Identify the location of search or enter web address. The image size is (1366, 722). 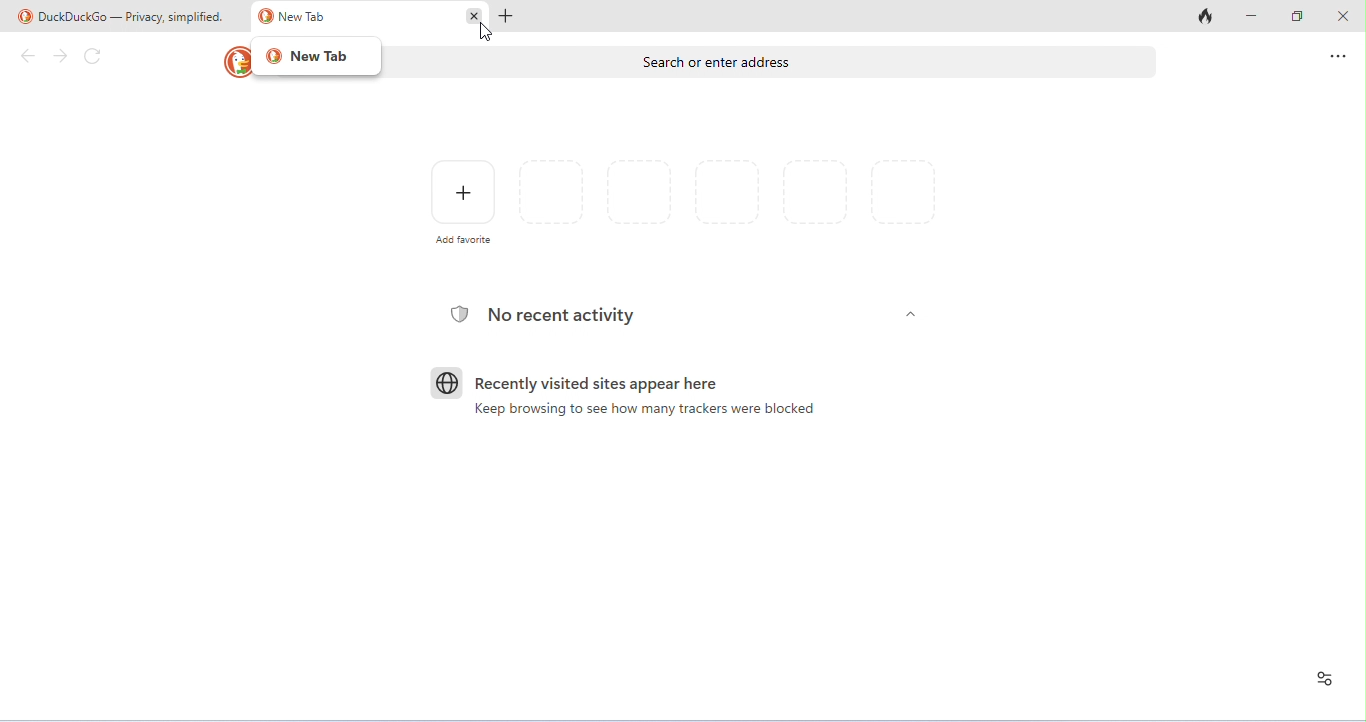
(775, 63).